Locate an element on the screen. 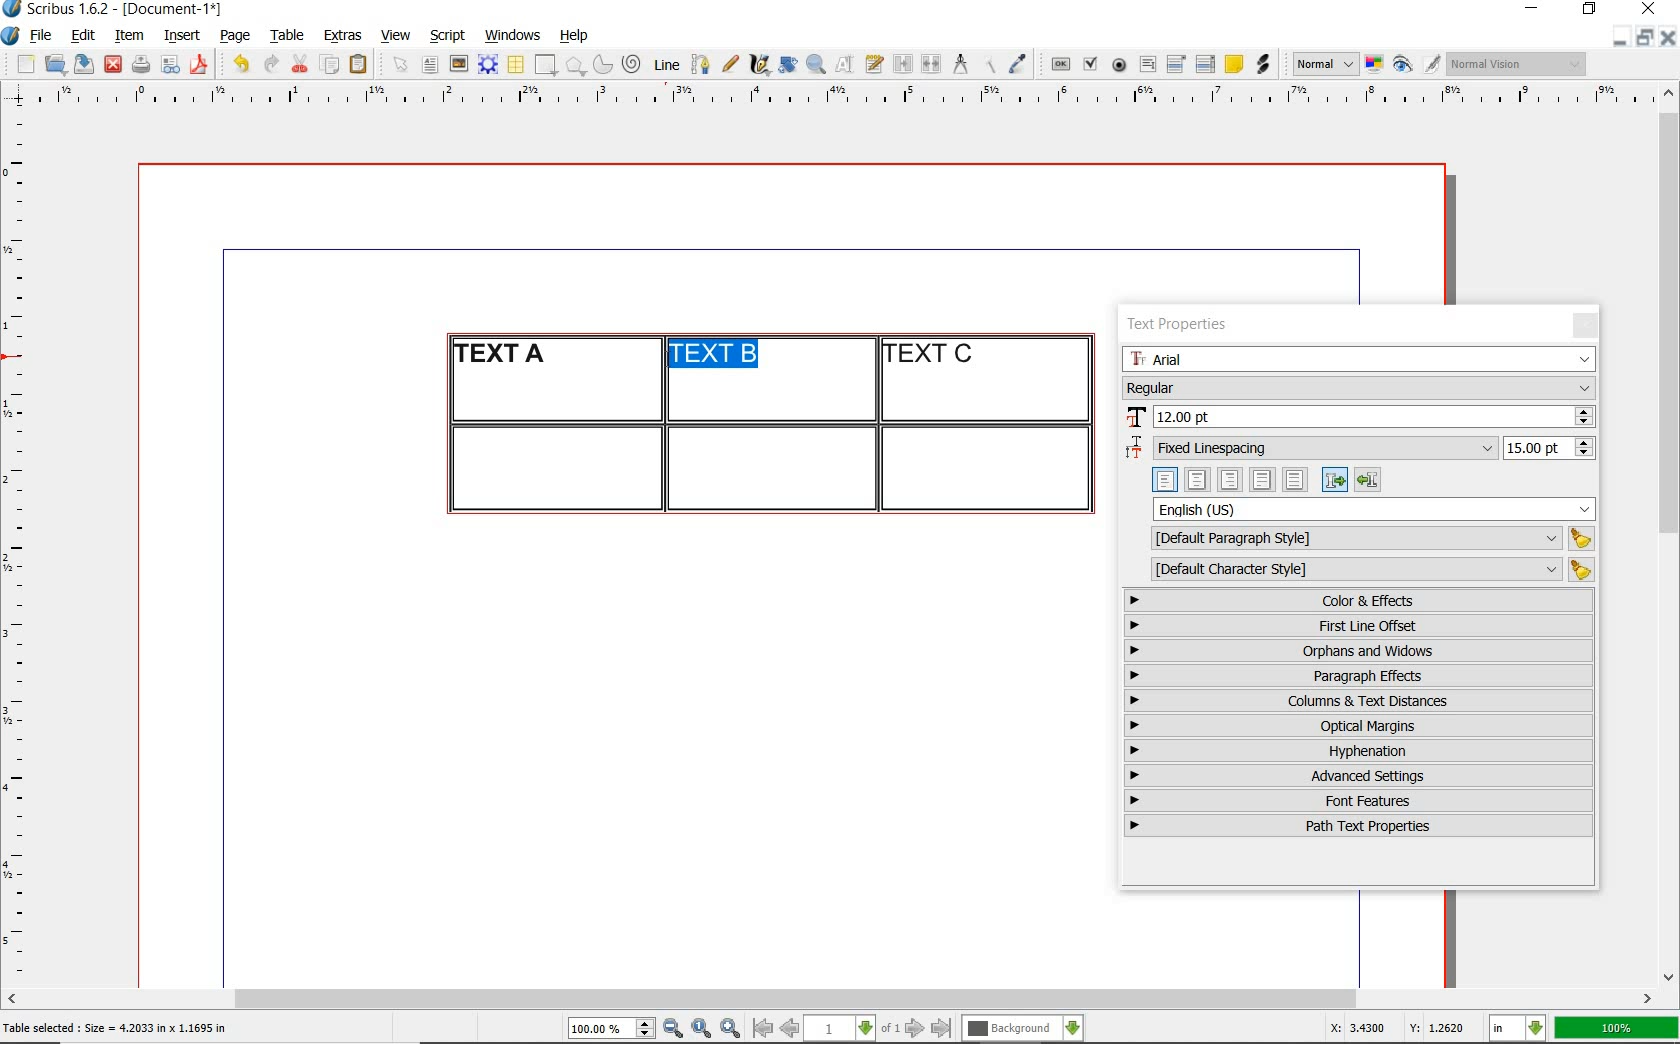 This screenshot has width=1680, height=1044. Table selected : Size = 4.2033 in x 1.1695 in is located at coordinates (116, 1027).